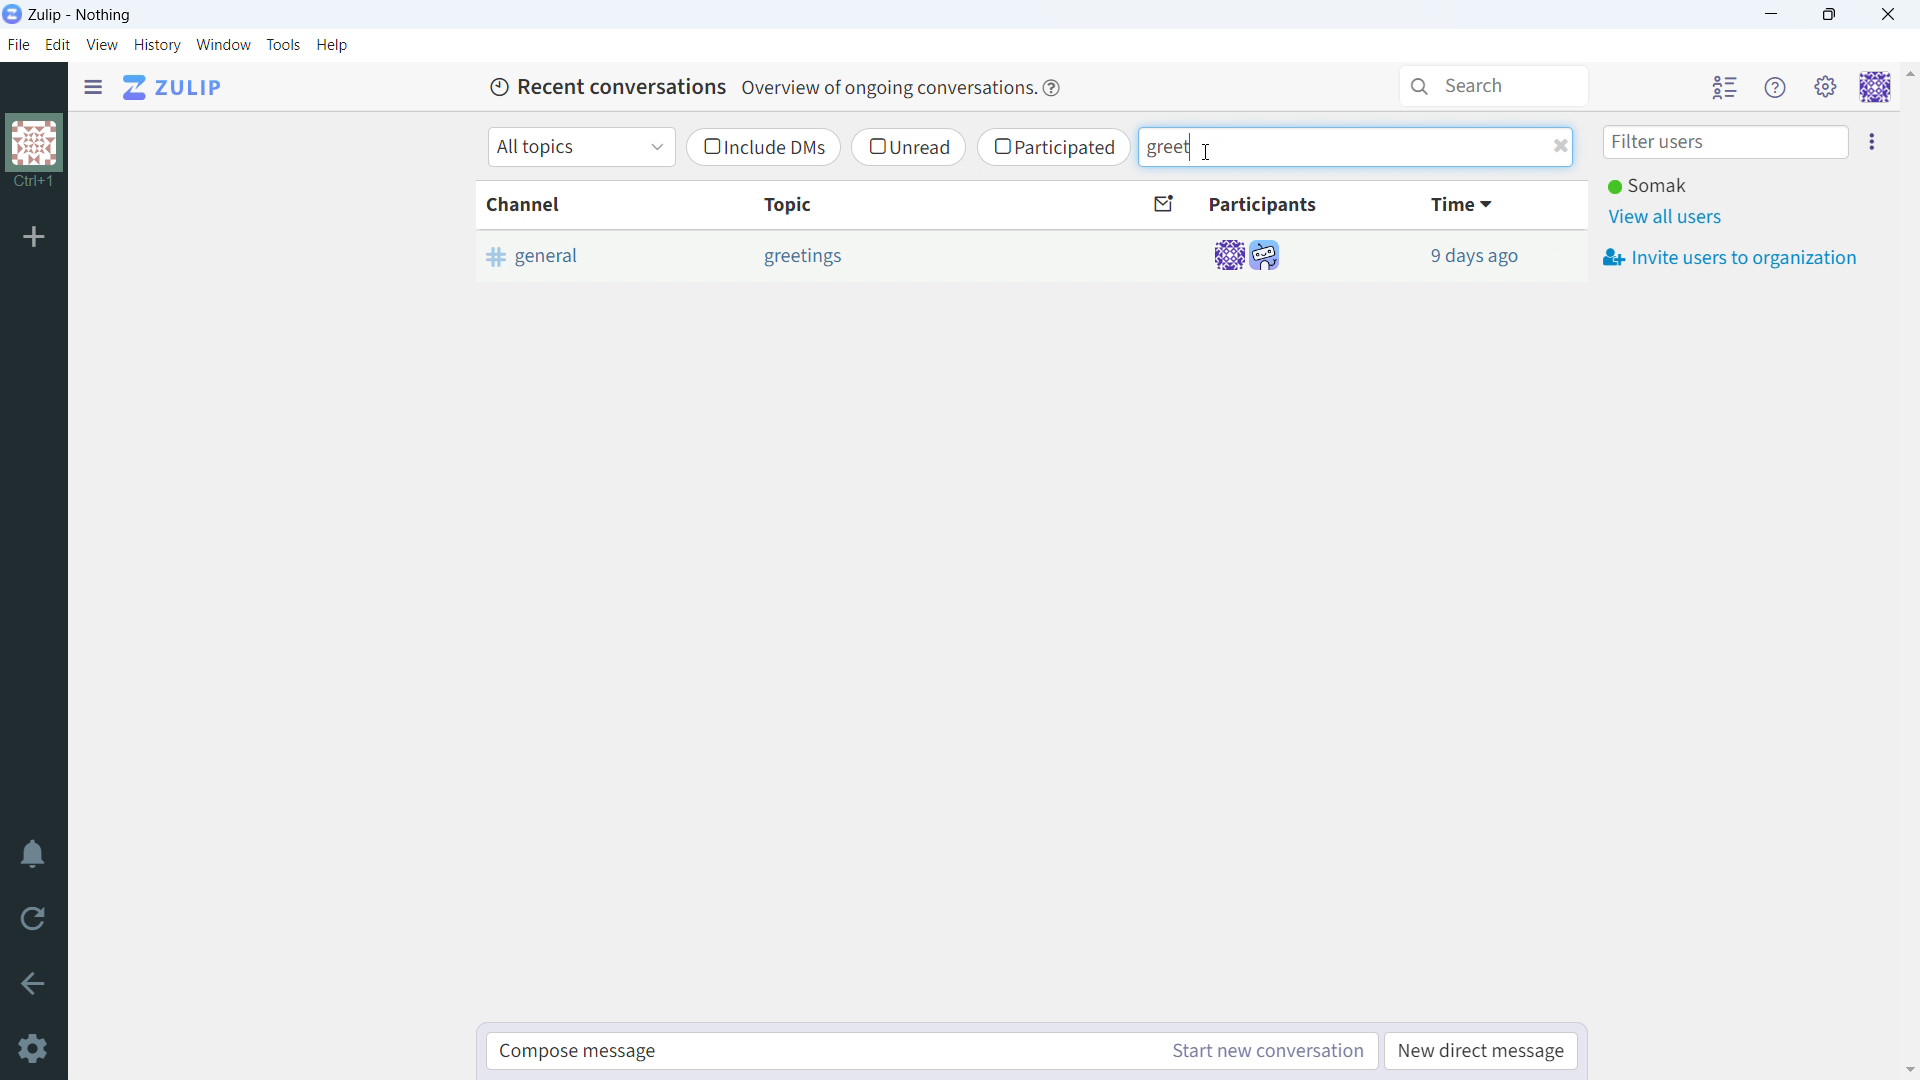 This screenshot has height=1080, width=1920. Describe the element at coordinates (32, 919) in the screenshot. I see `reload` at that location.